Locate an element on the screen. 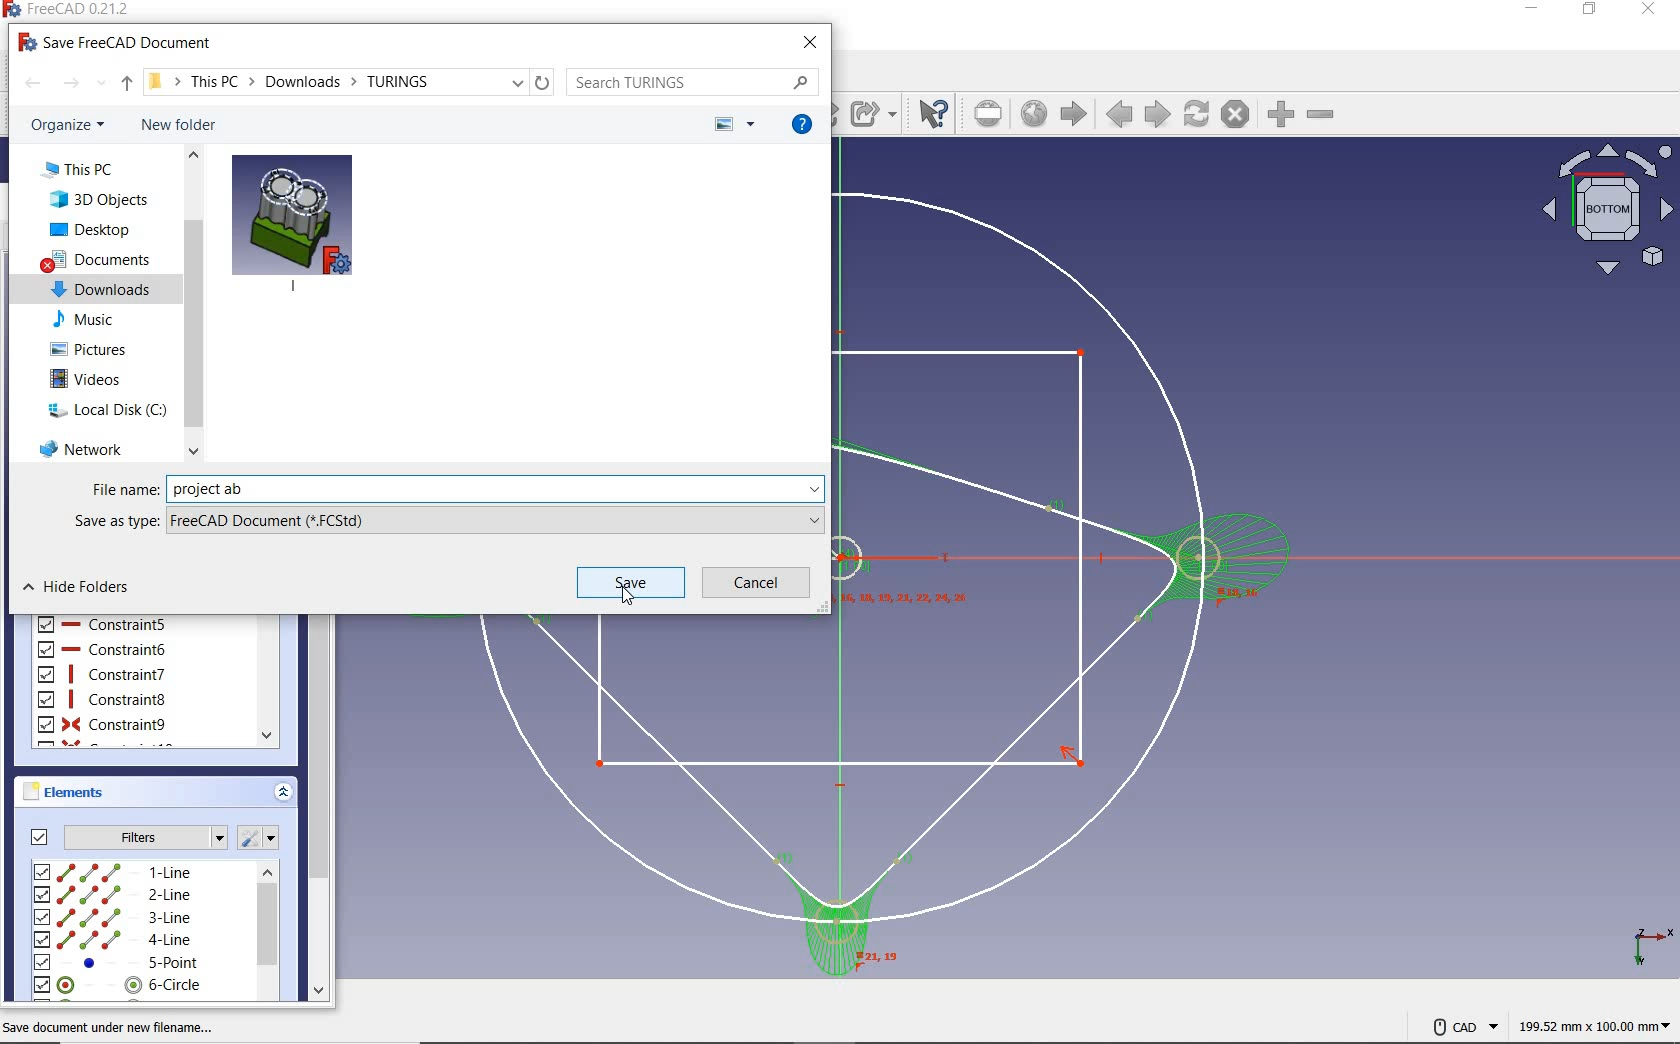 The width and height of the screenshot is (1680, 1044). previous page is located at coordinates (1119, 117).